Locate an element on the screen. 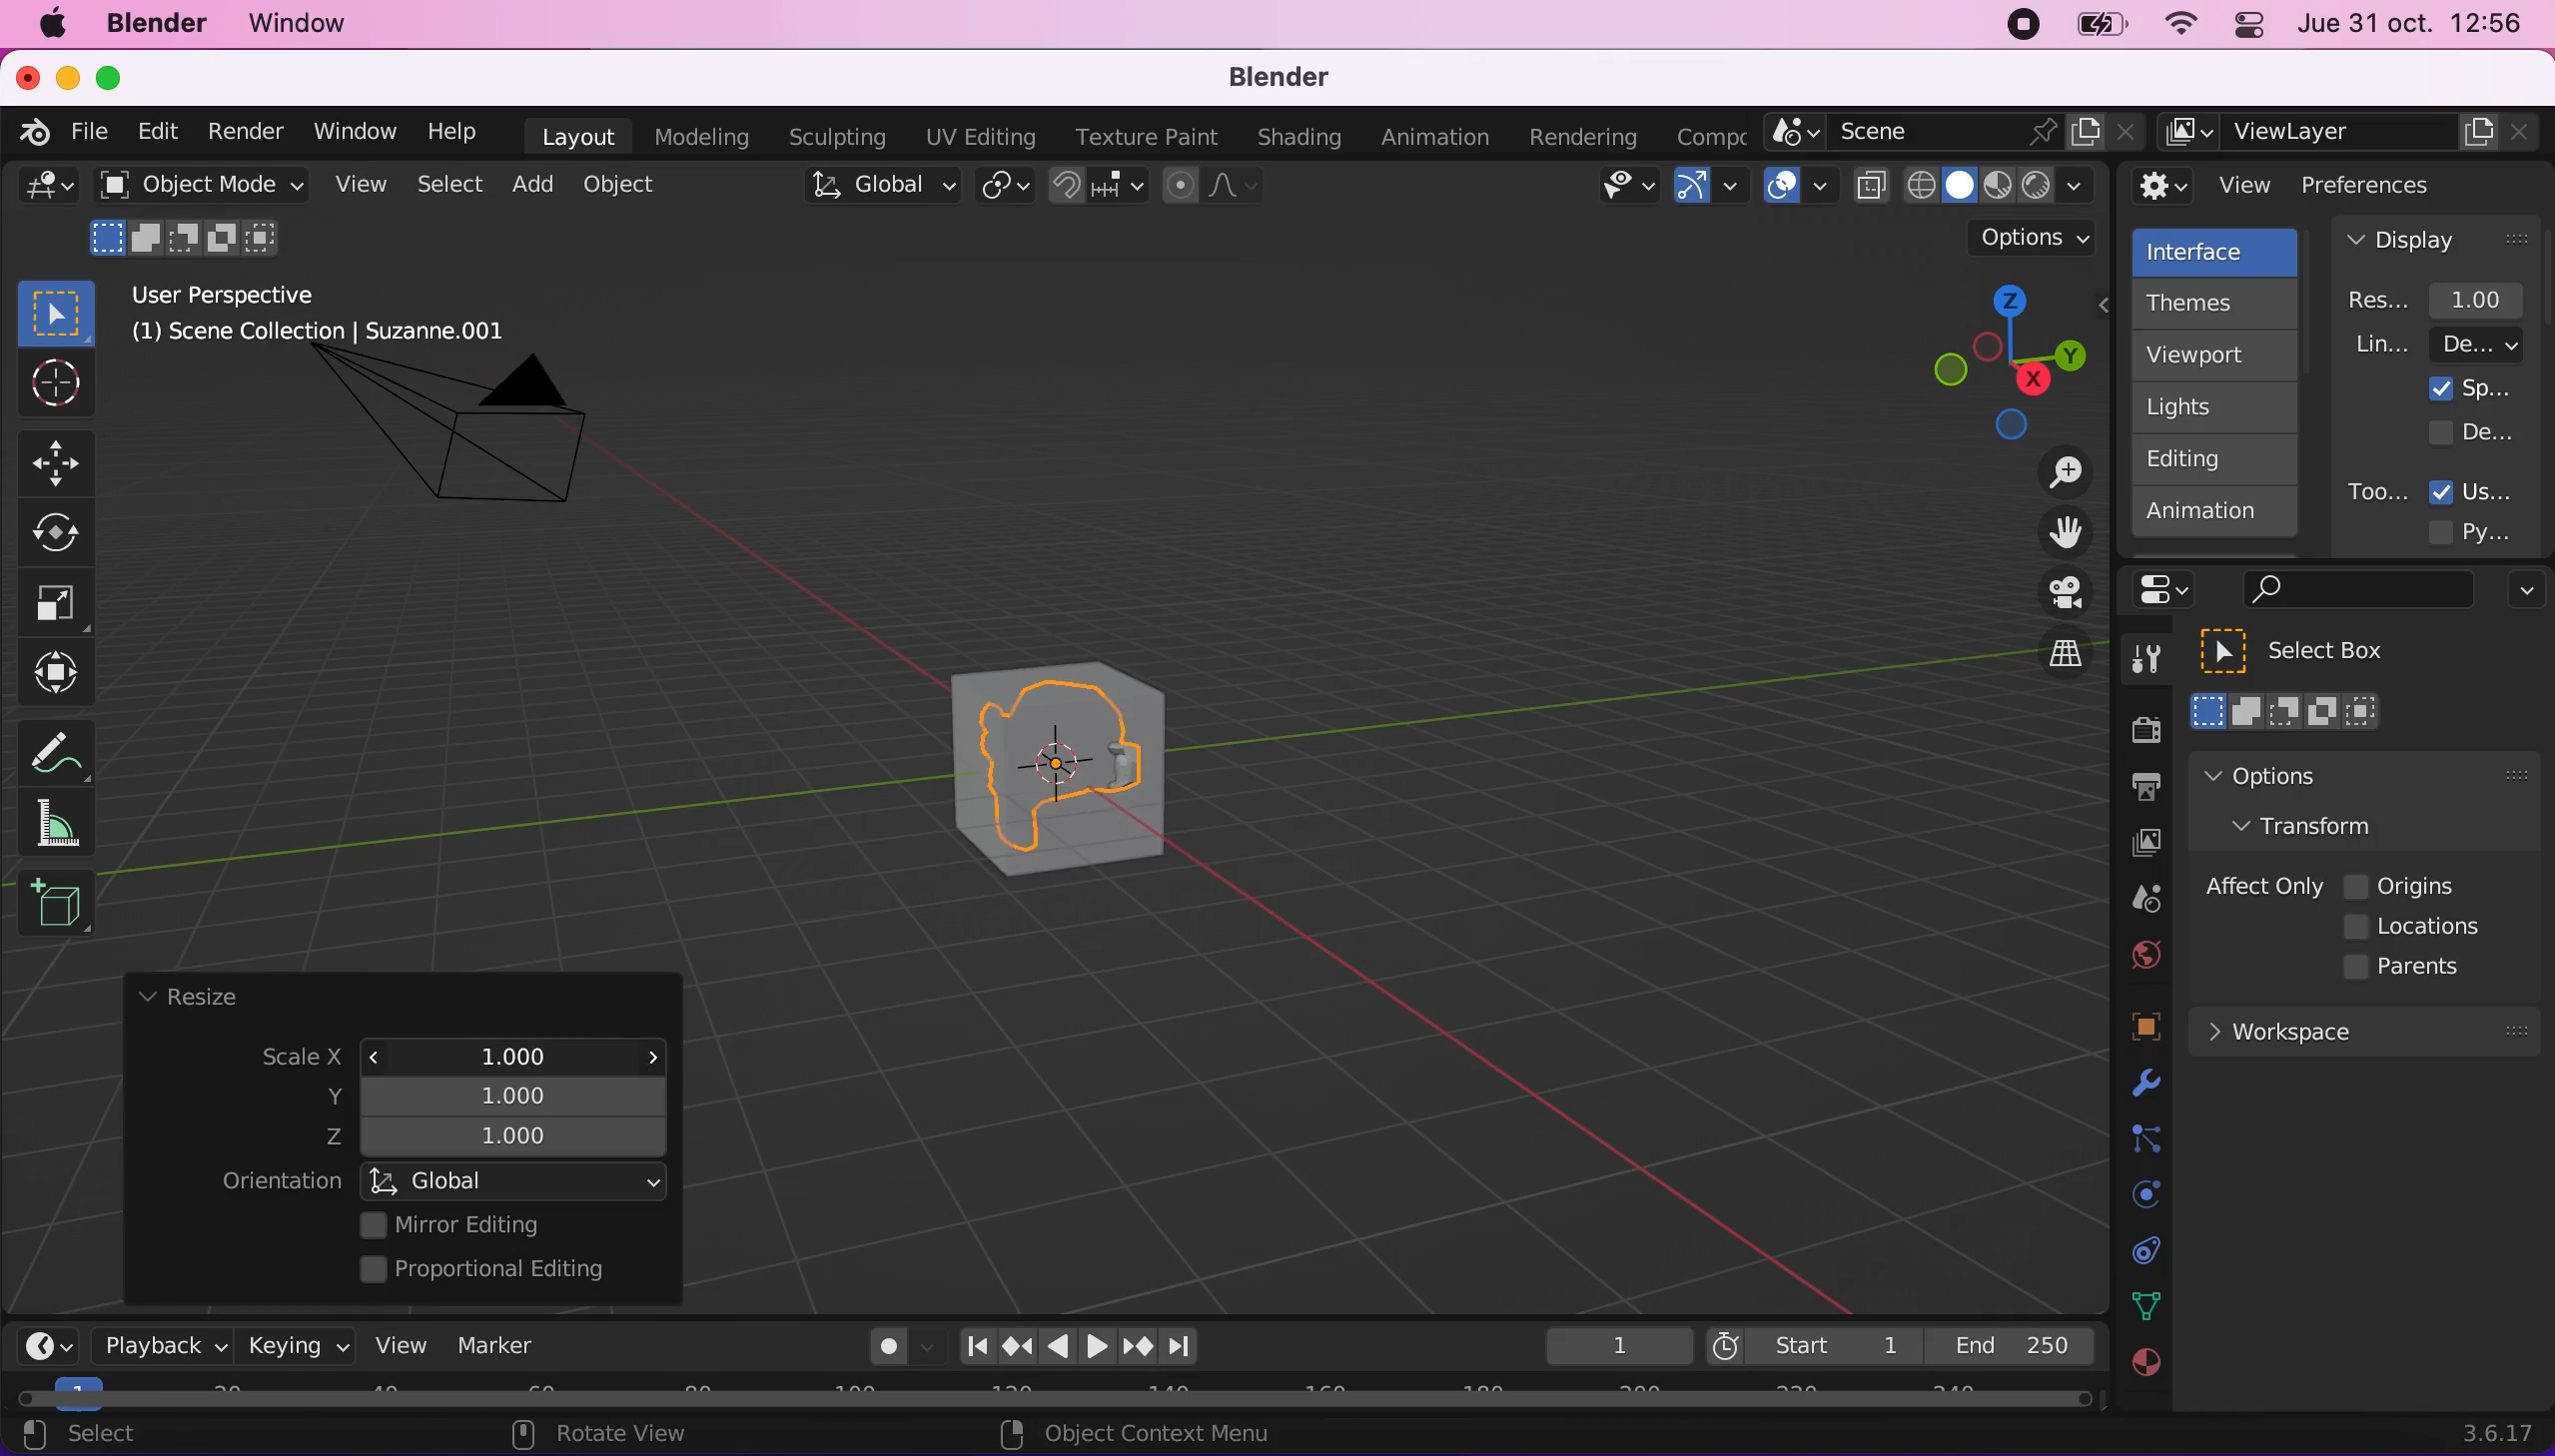 Image resolution: width=2555 pixels, height=1456 pixels. end 250 is located at coordinates (2010, 1344).